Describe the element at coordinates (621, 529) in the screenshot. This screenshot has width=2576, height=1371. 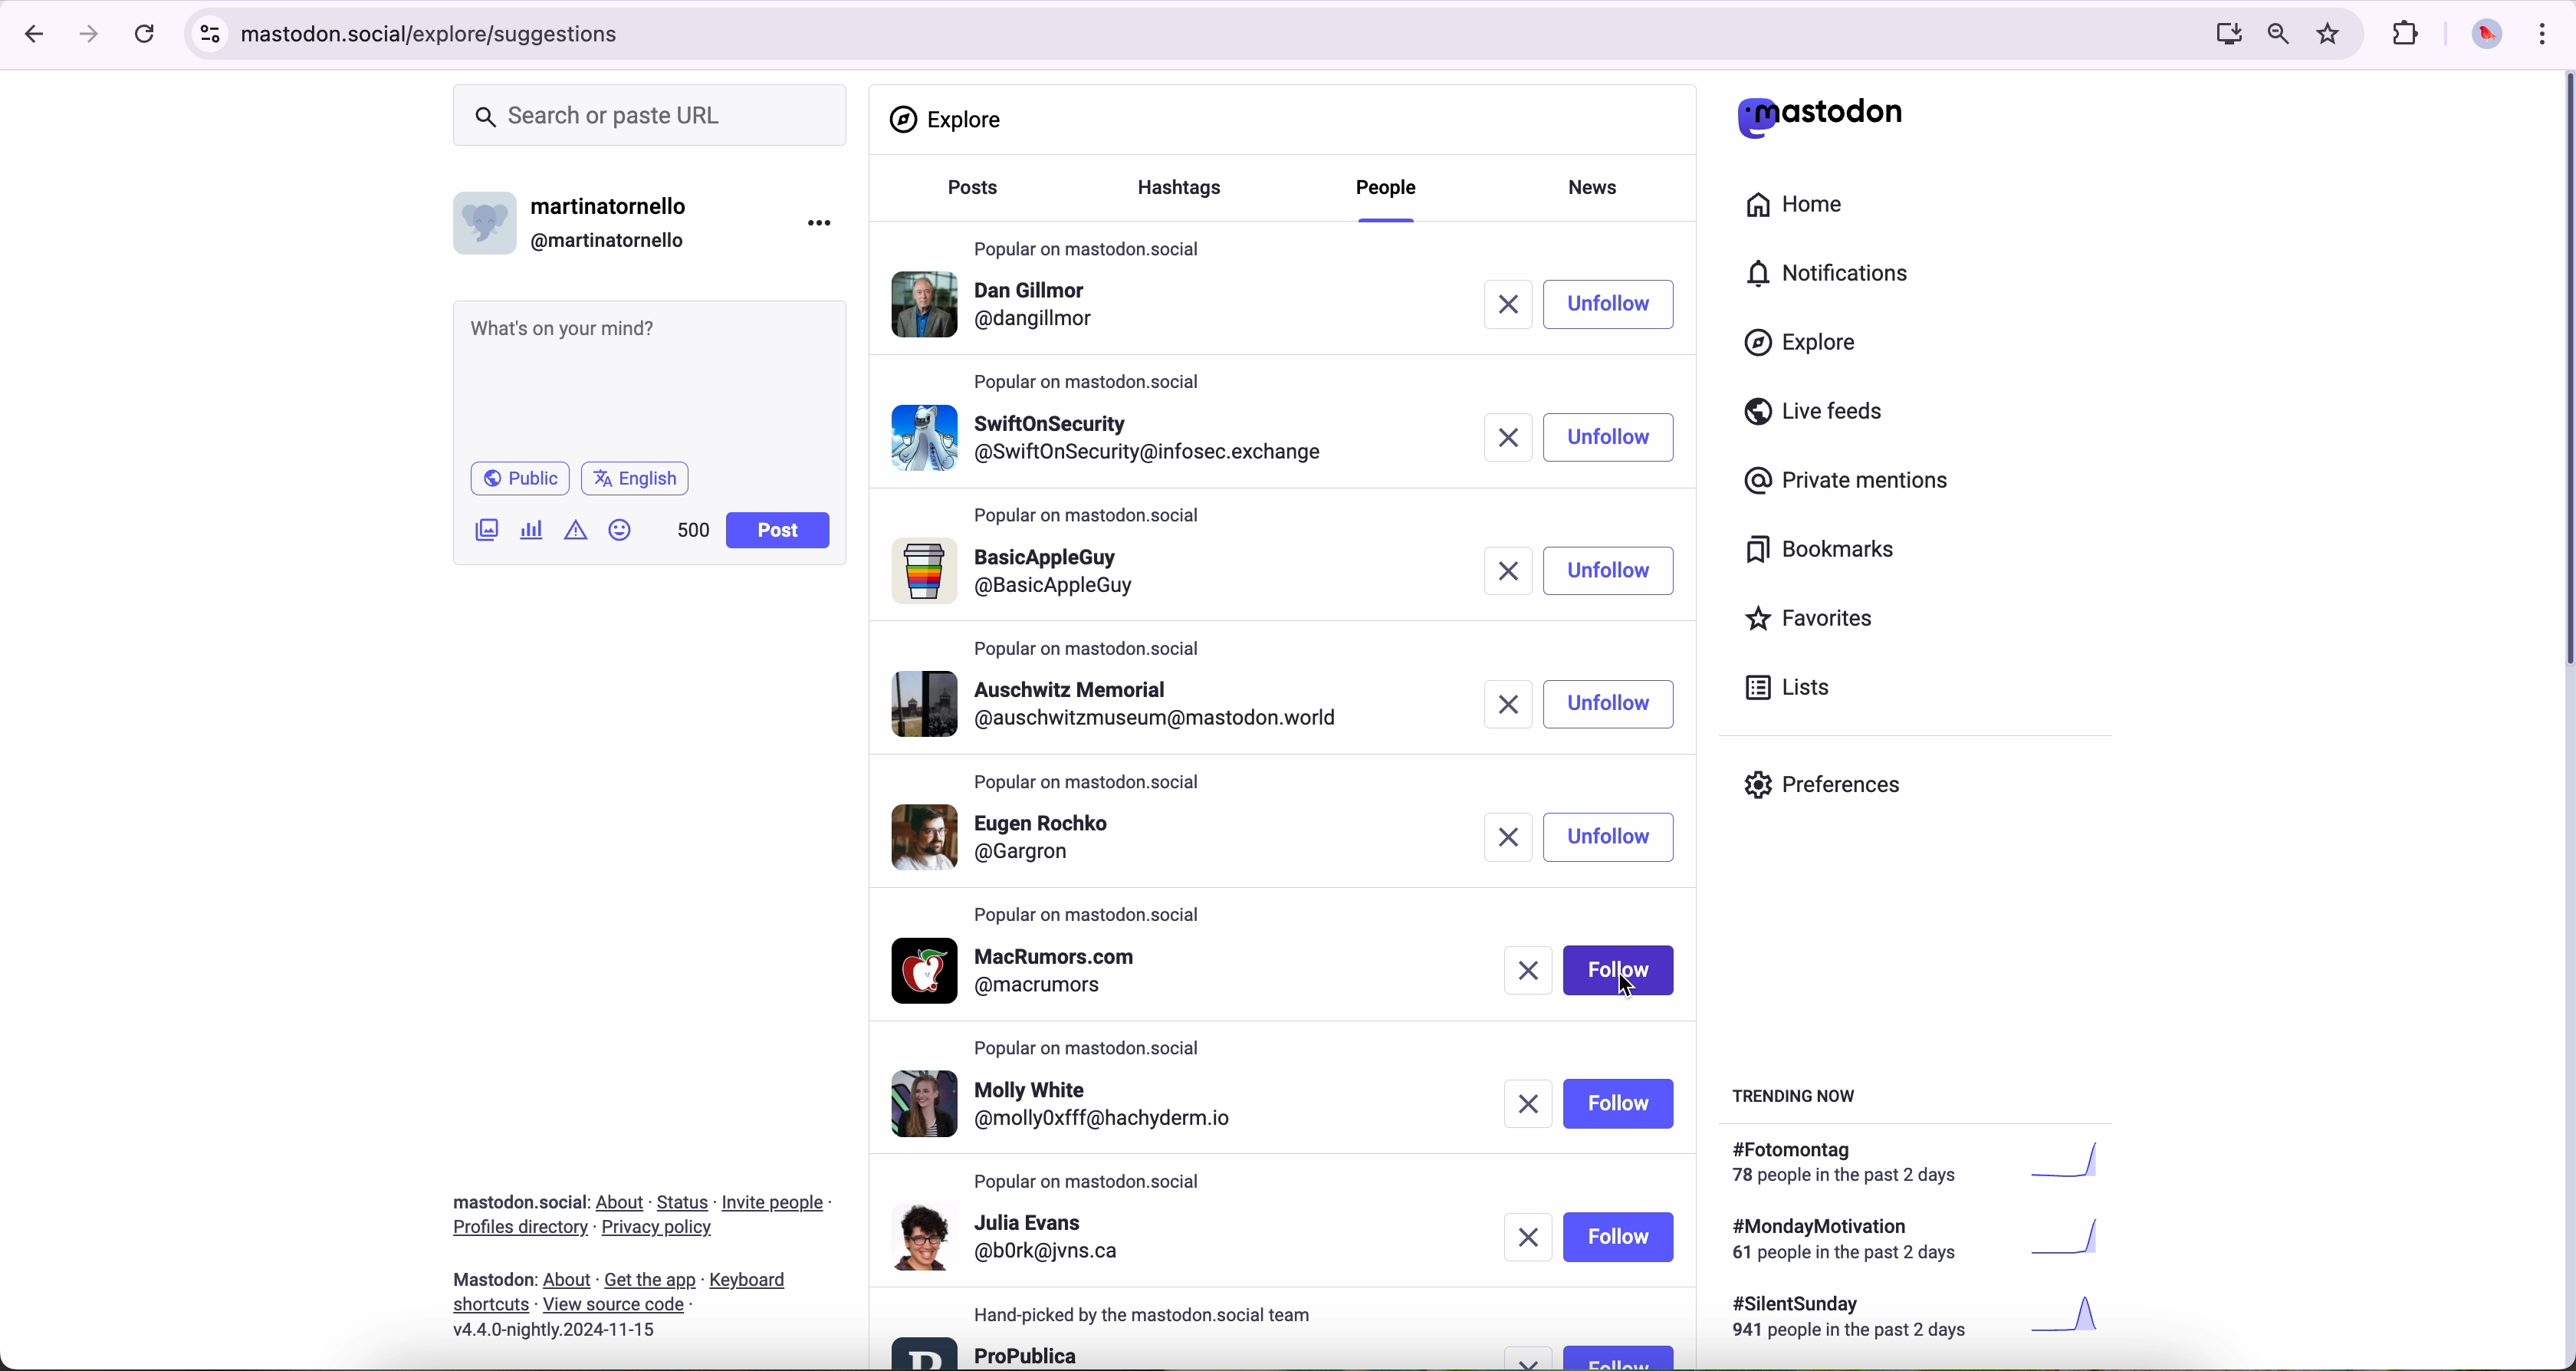
I see `emoji` at that location.